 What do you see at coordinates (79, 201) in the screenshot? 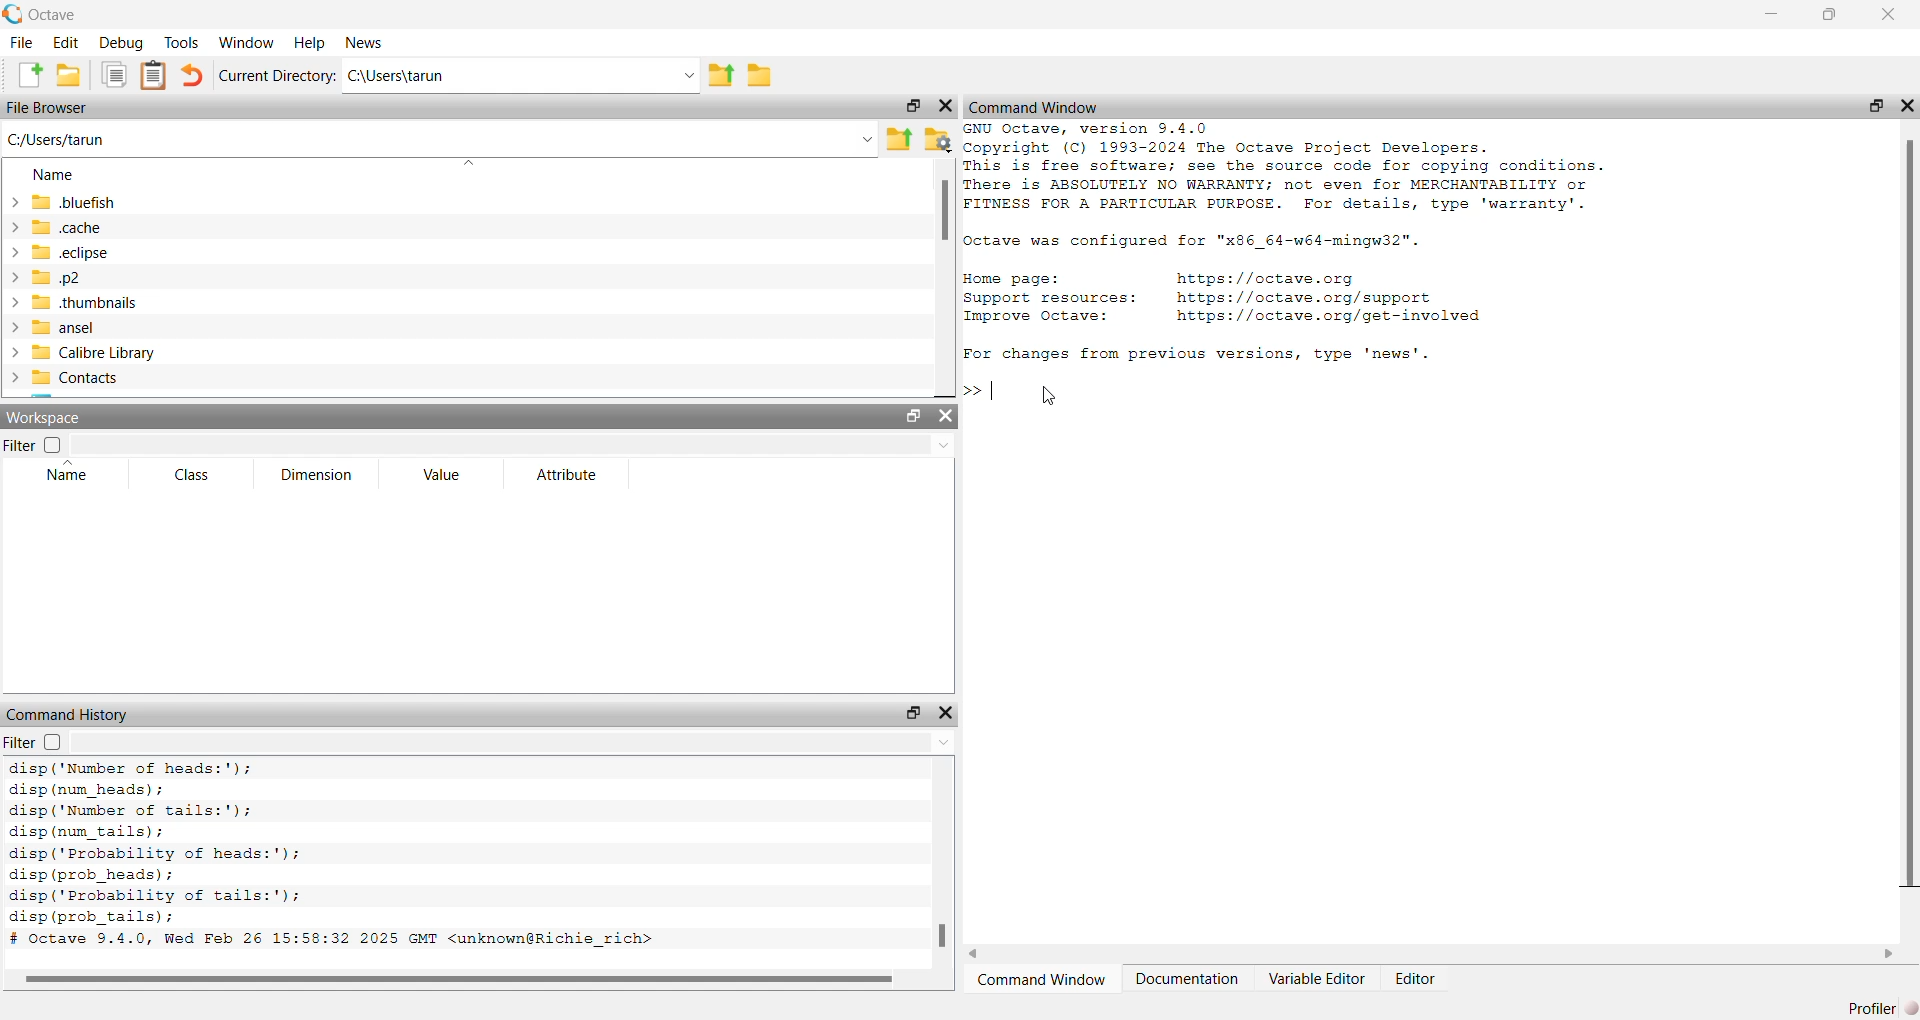
I see `.bluefish` at bounding box center [79, 201].